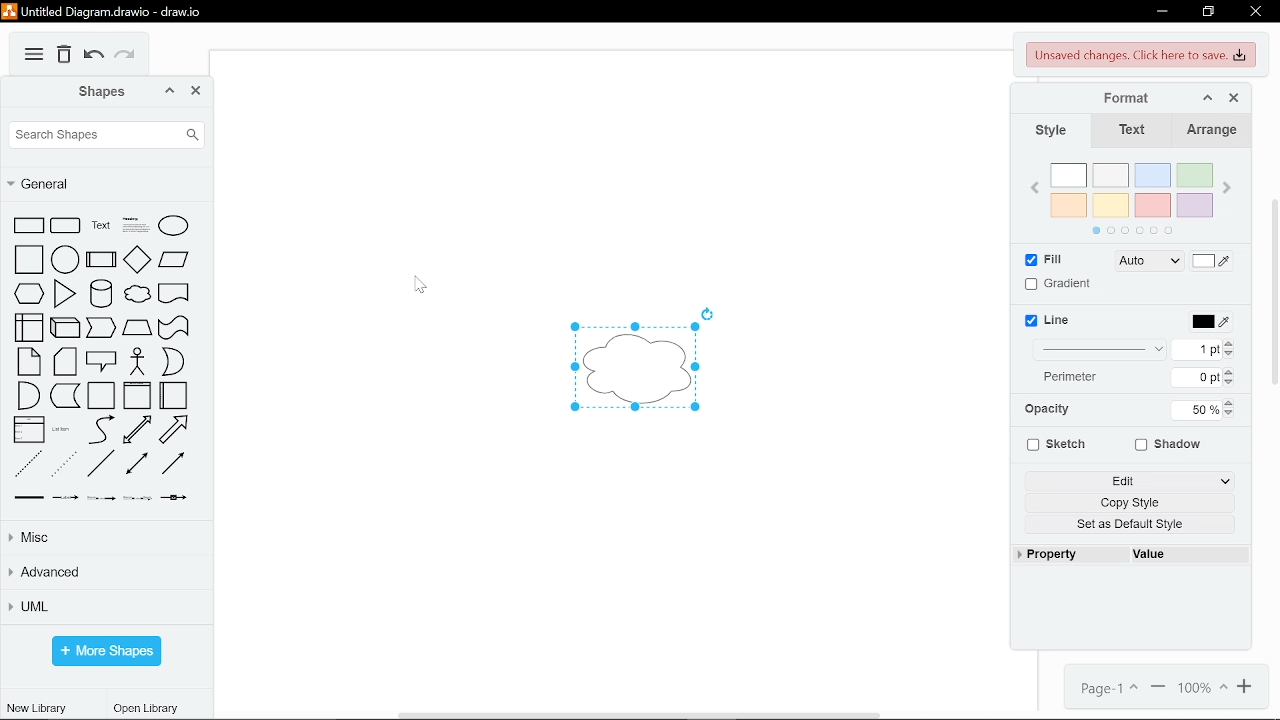  I want to click on list item, so click(64, 430).